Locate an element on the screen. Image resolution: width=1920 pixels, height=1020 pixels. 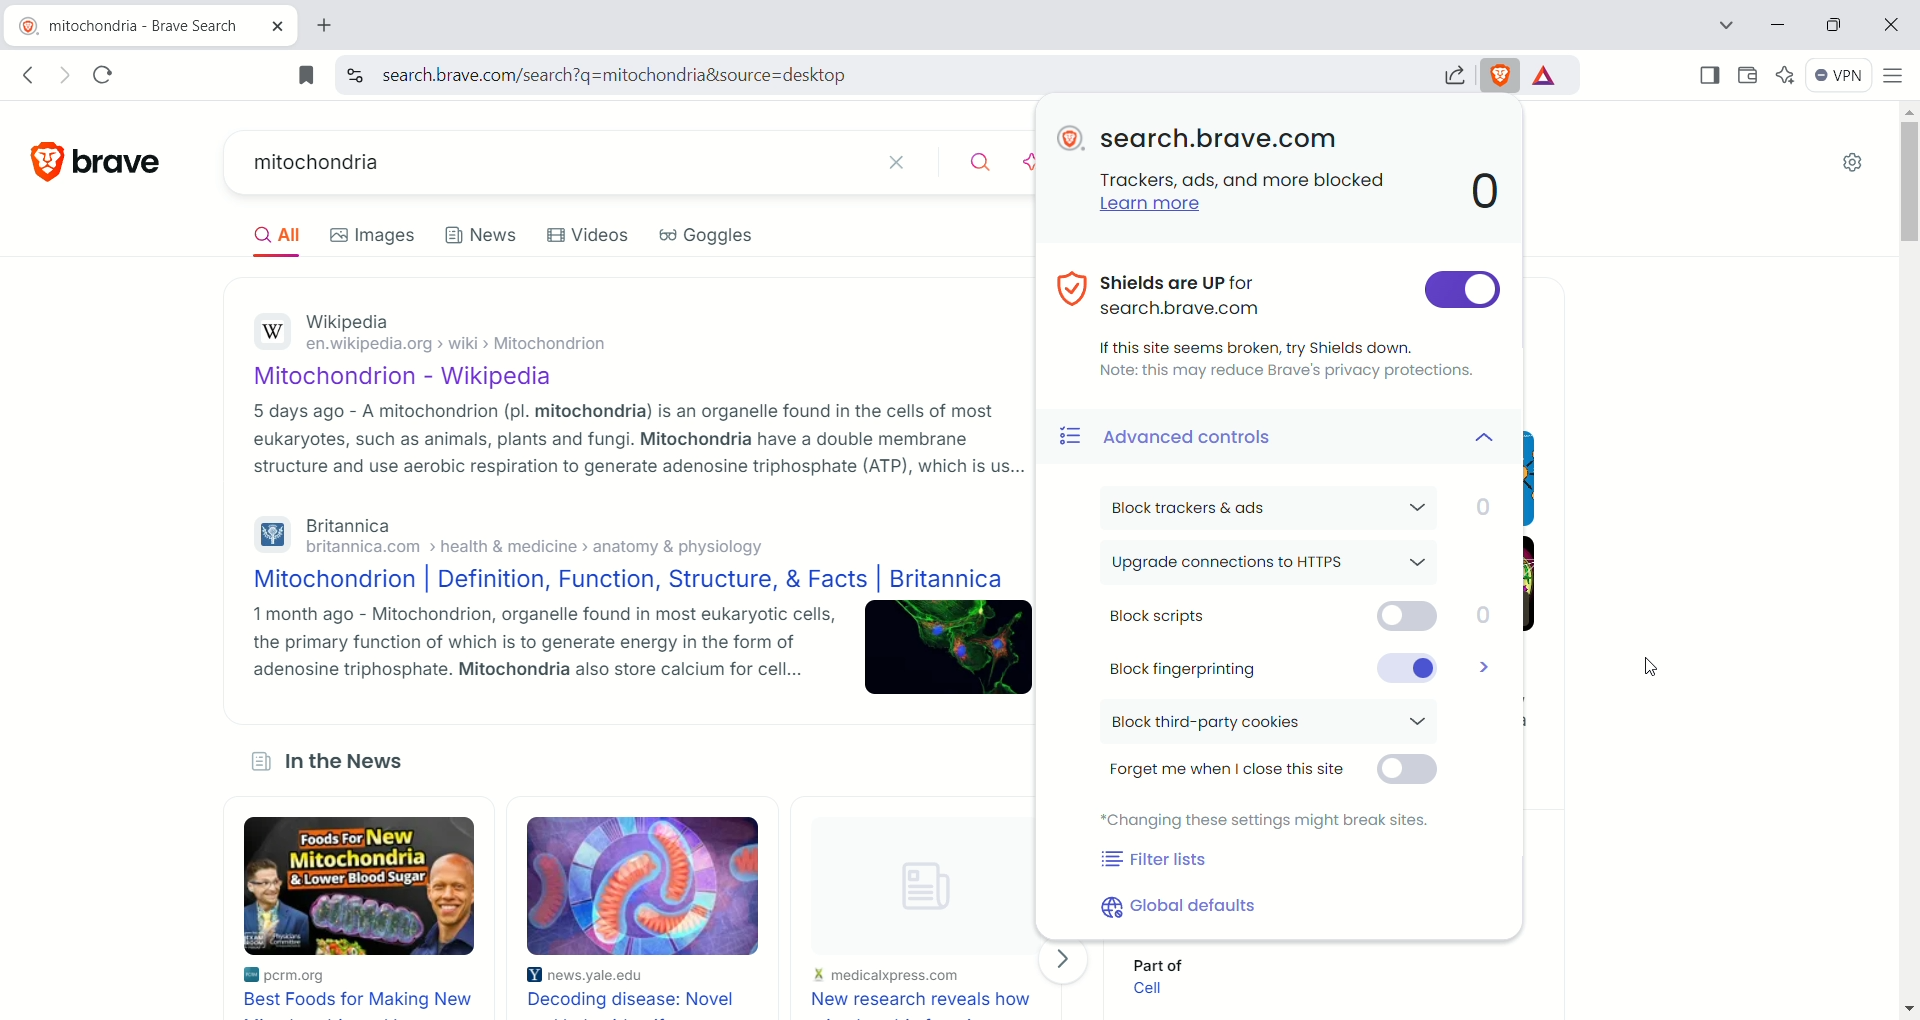
0 is located at coordinates (1488, 192).